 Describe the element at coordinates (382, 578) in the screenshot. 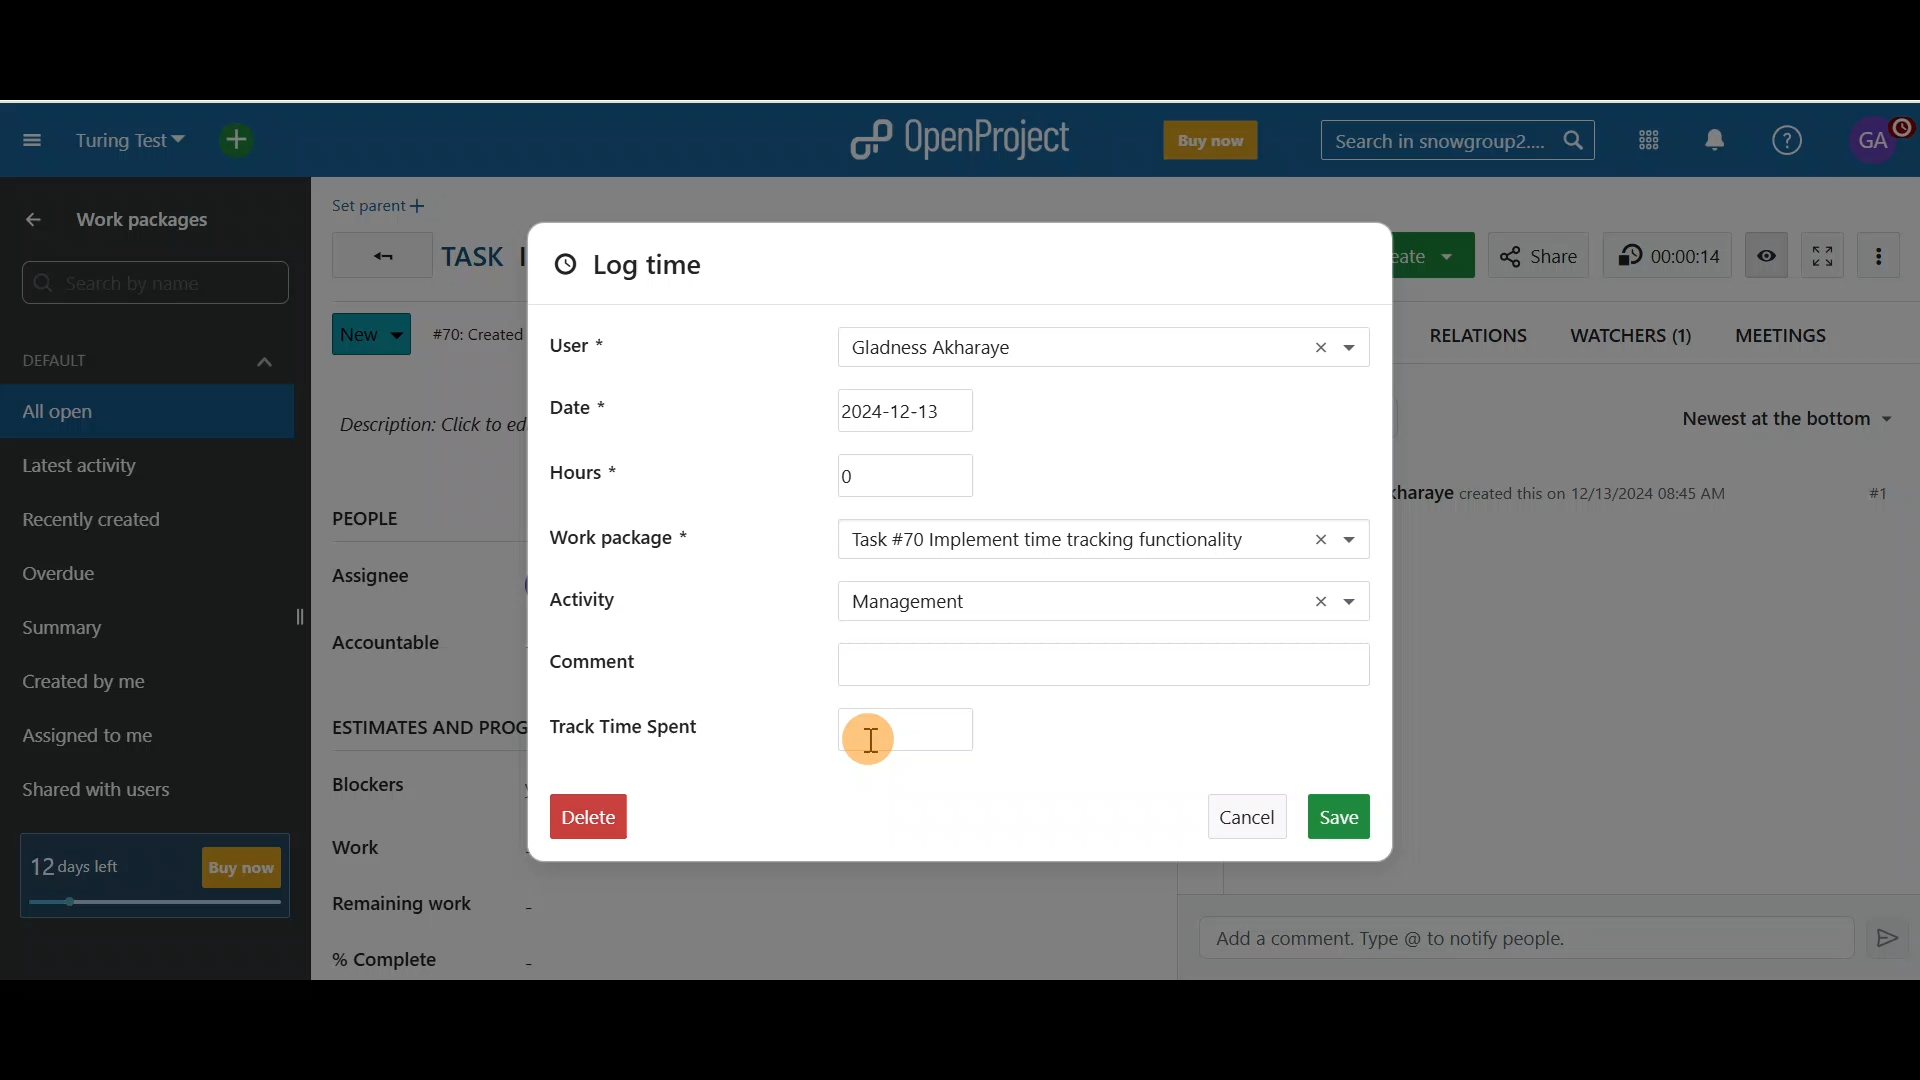

I see `Assignee` at that location.